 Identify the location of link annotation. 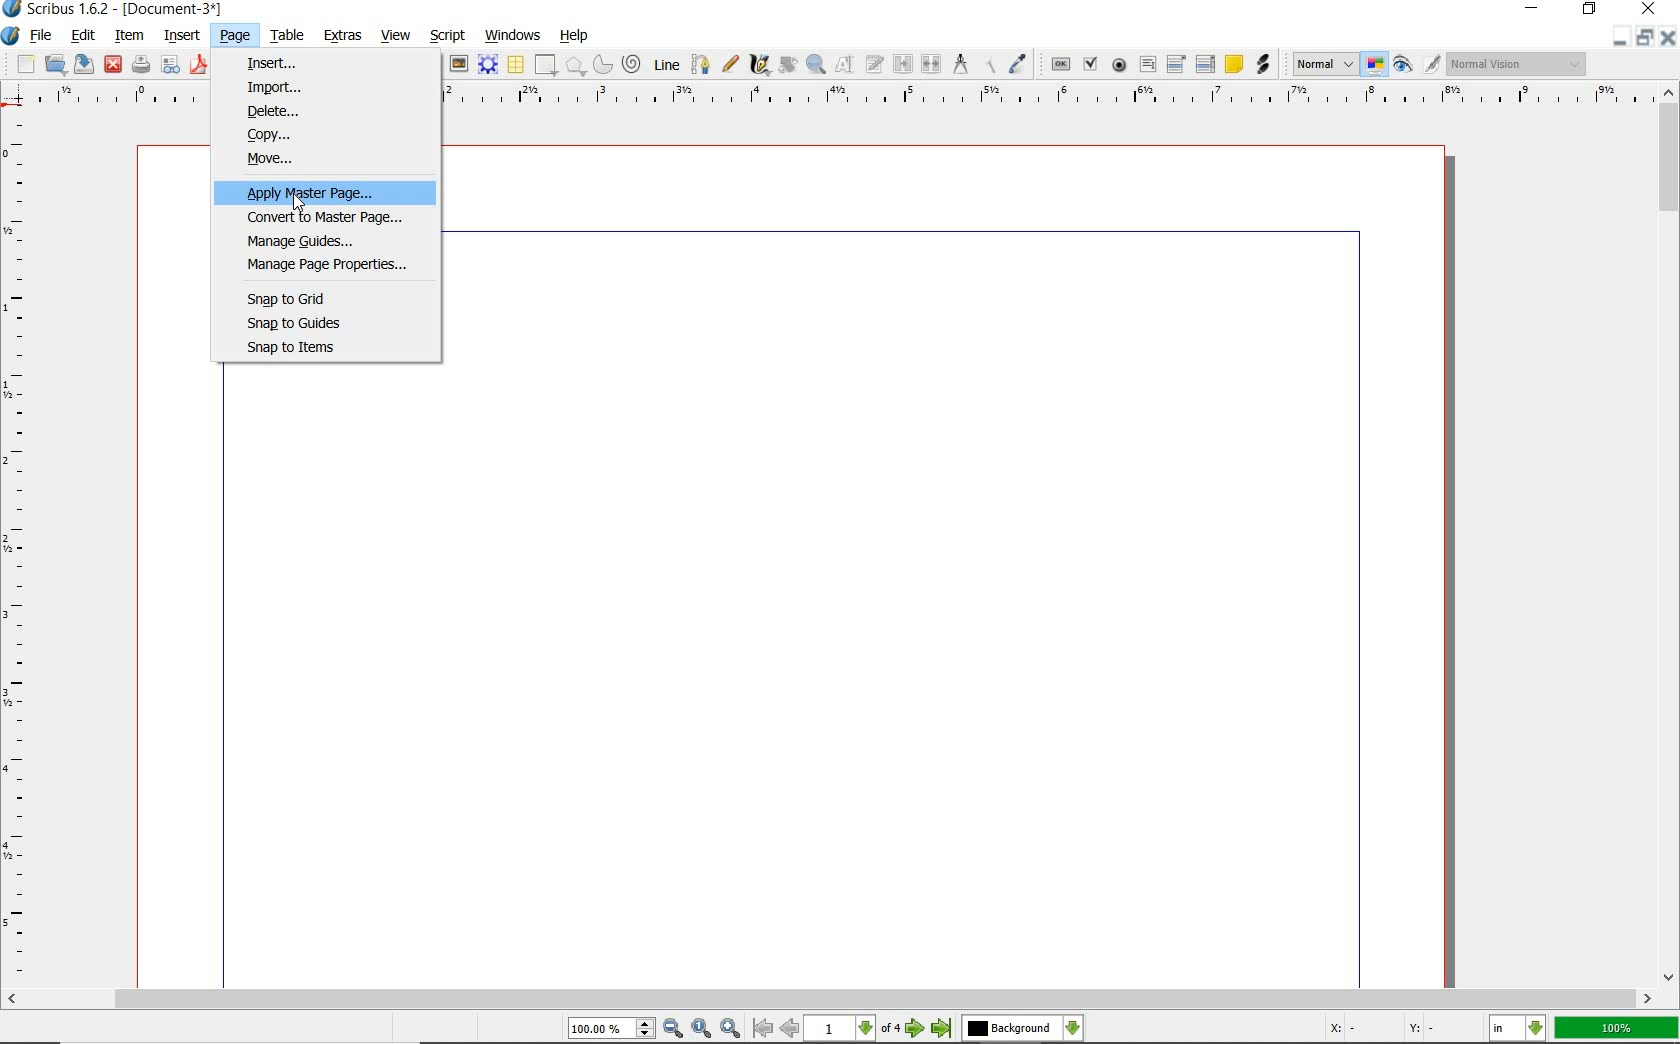
(1263, 64).